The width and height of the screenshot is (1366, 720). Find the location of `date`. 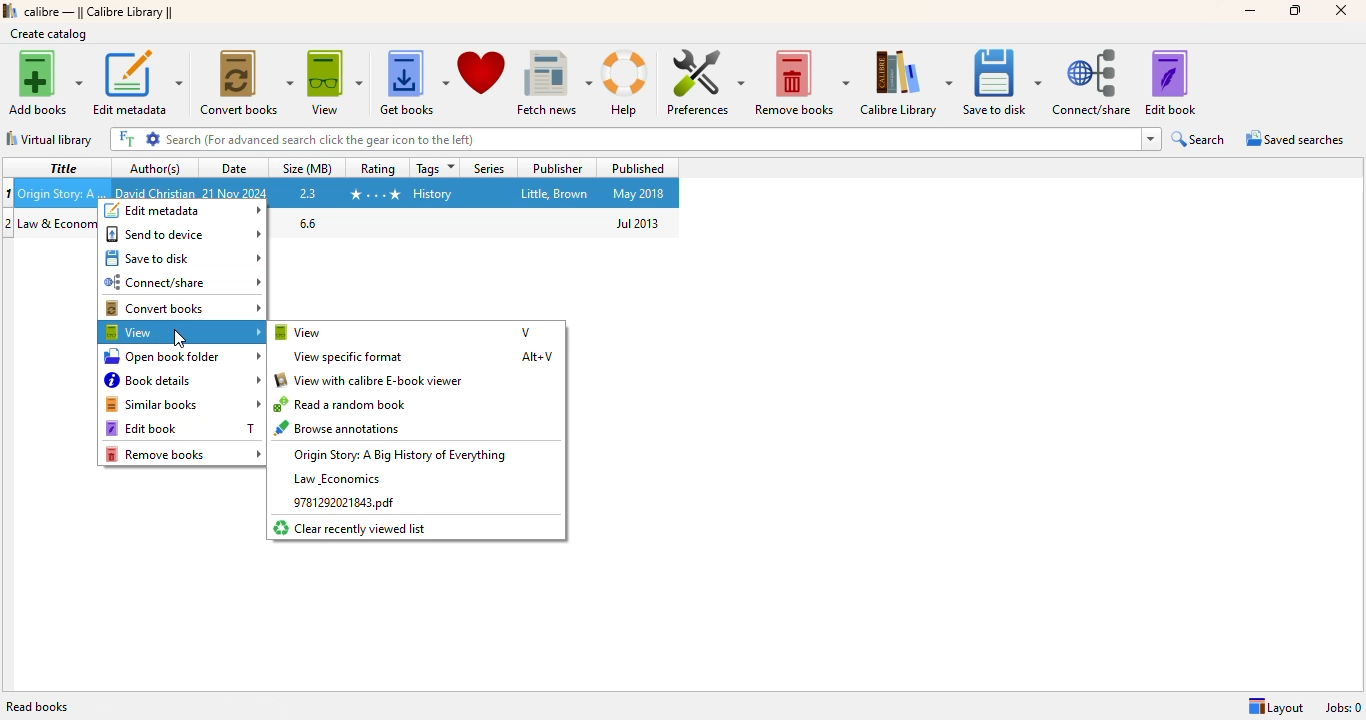

date is located at coordinates (236, 168).